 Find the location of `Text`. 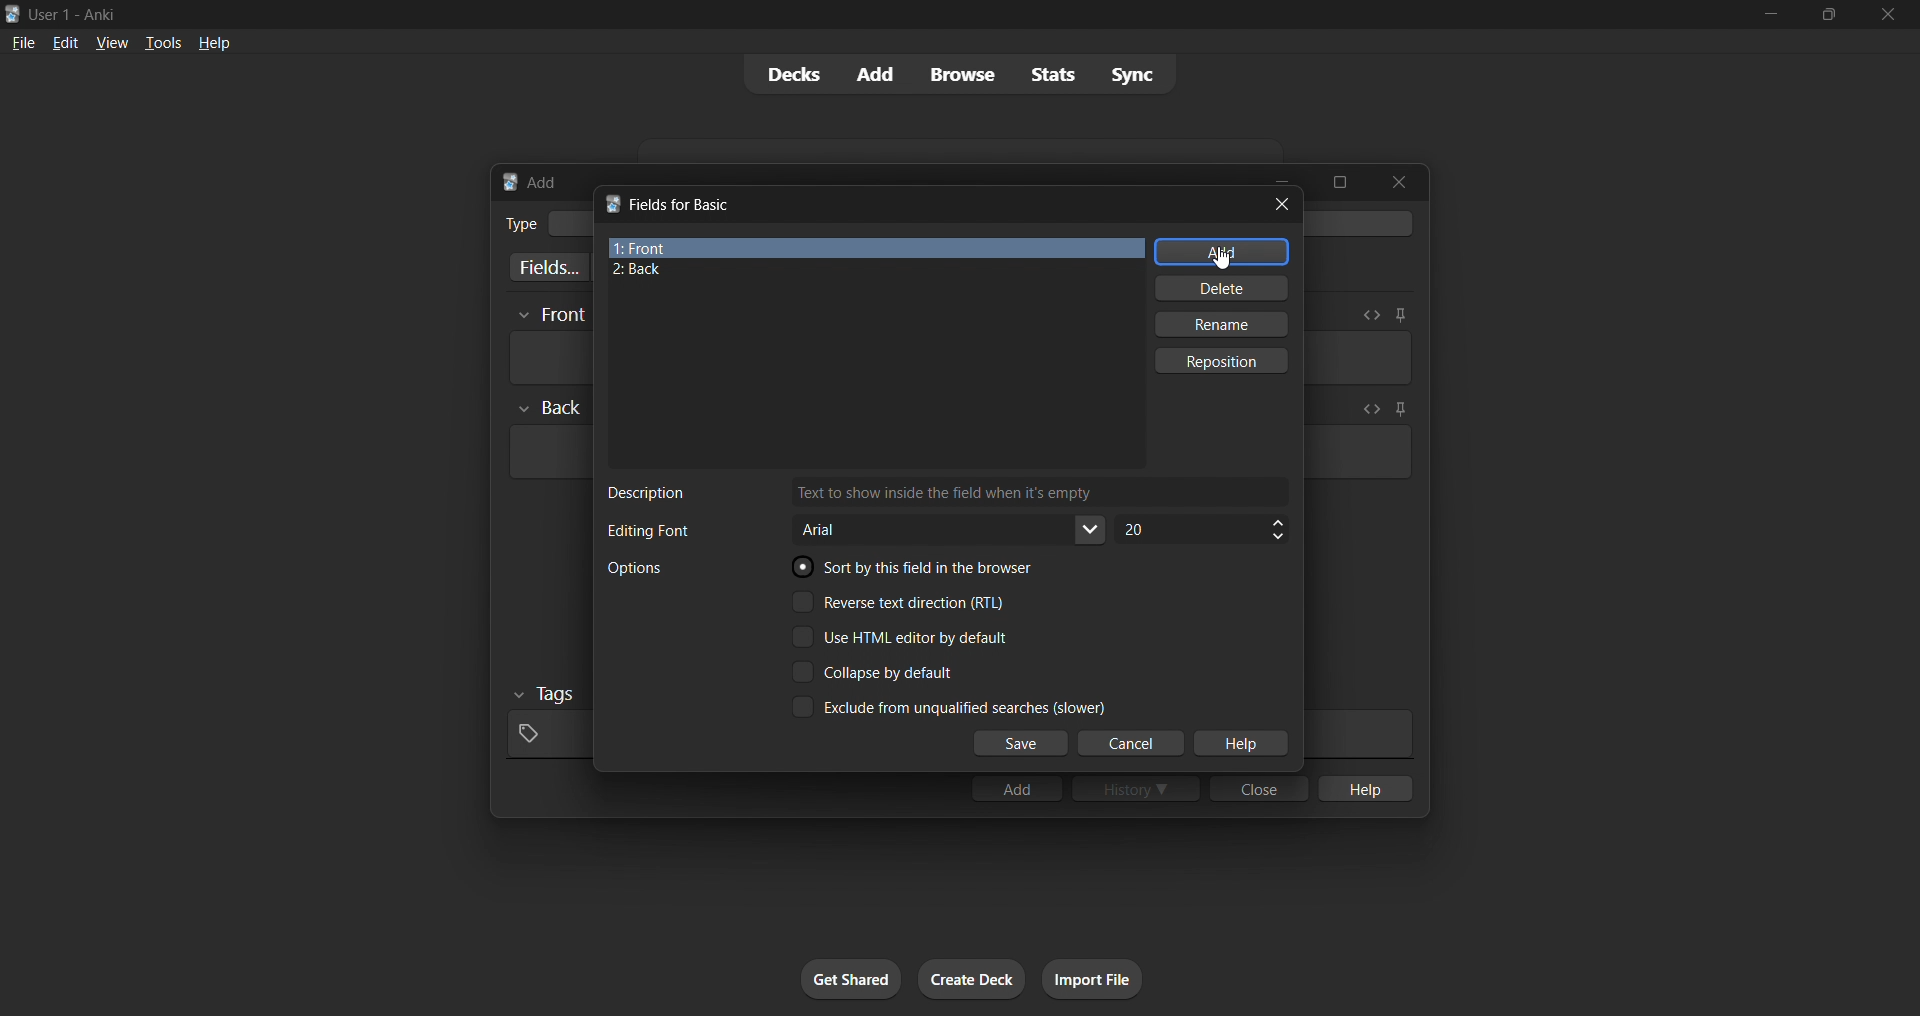

Text is located at coordinates (634, 568).